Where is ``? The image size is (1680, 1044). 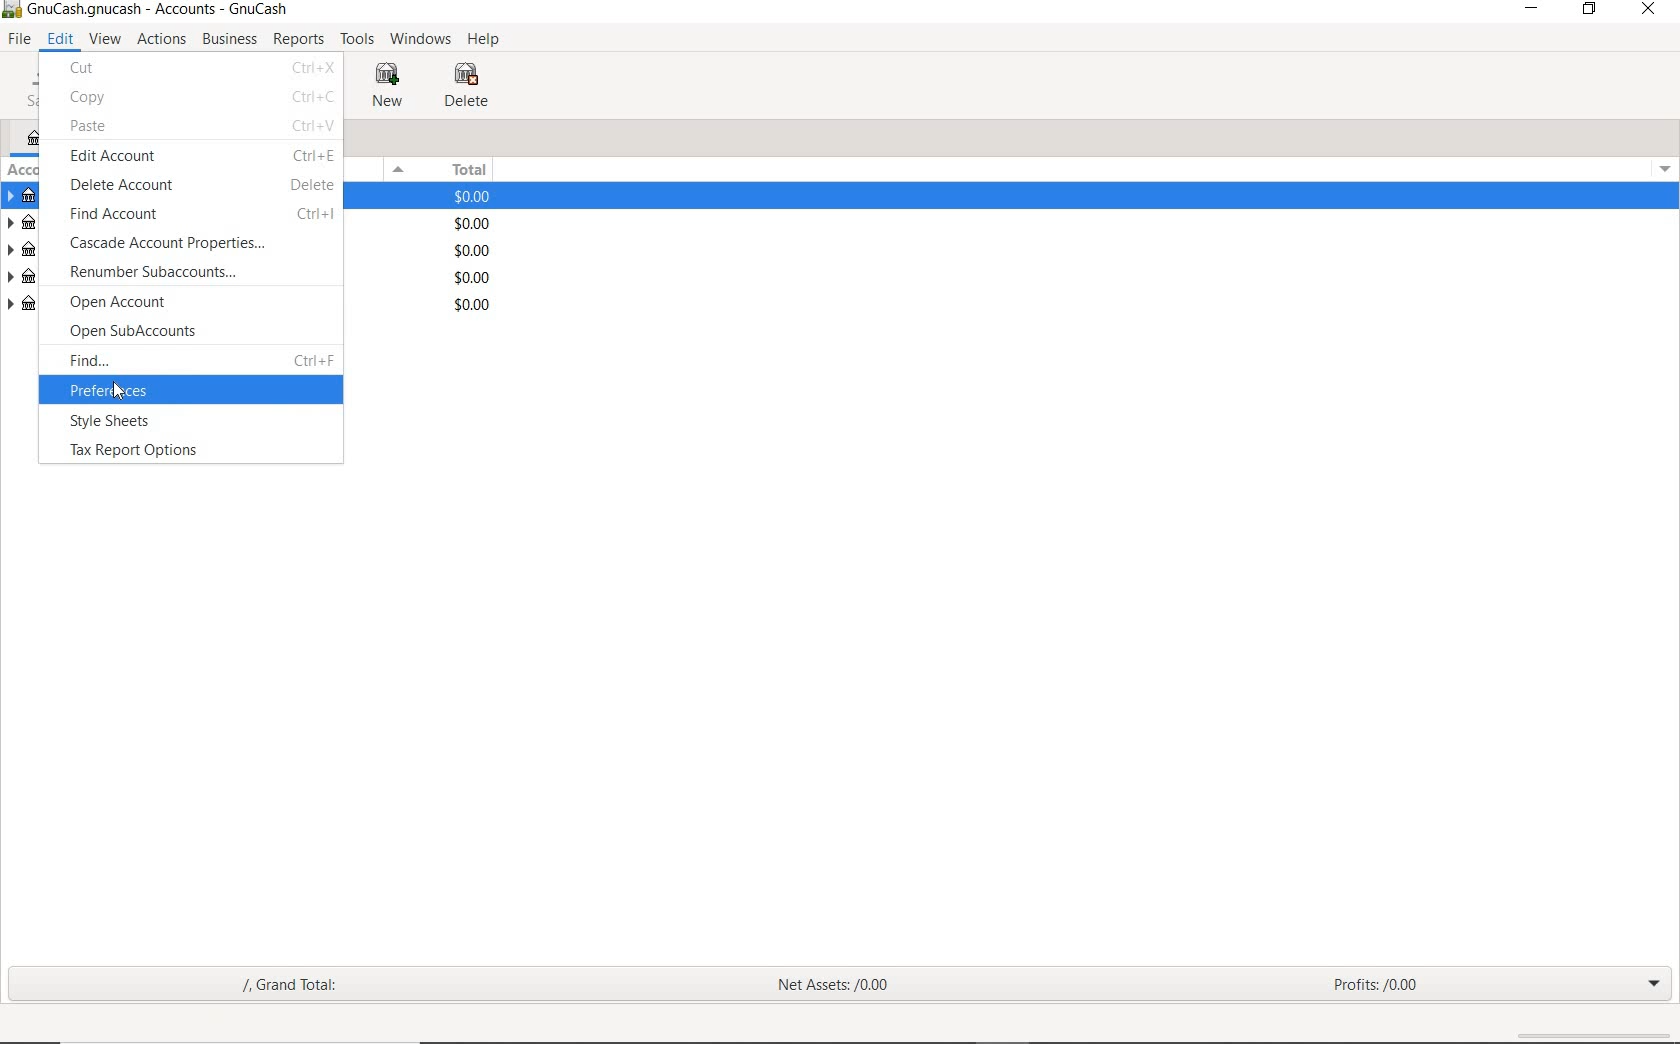
 is located at coordinates (315, 356).